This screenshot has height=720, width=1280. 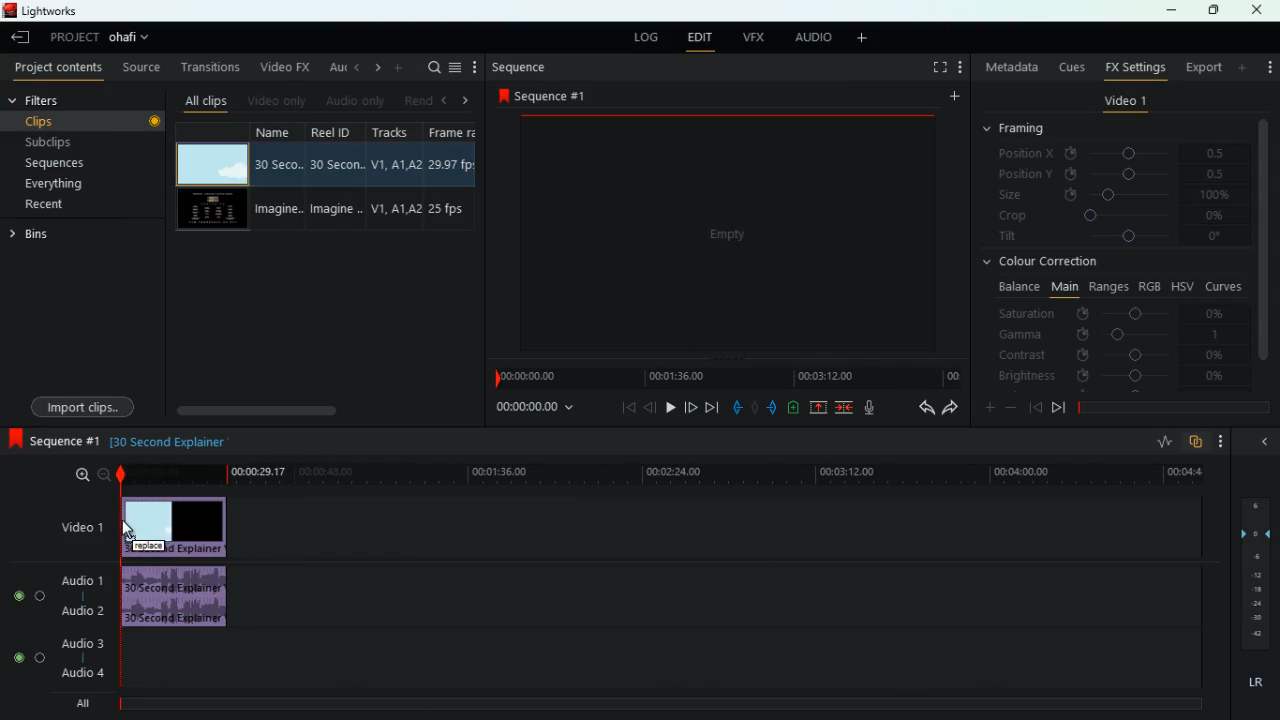 I want to click on video, so click(x=178, y=524).